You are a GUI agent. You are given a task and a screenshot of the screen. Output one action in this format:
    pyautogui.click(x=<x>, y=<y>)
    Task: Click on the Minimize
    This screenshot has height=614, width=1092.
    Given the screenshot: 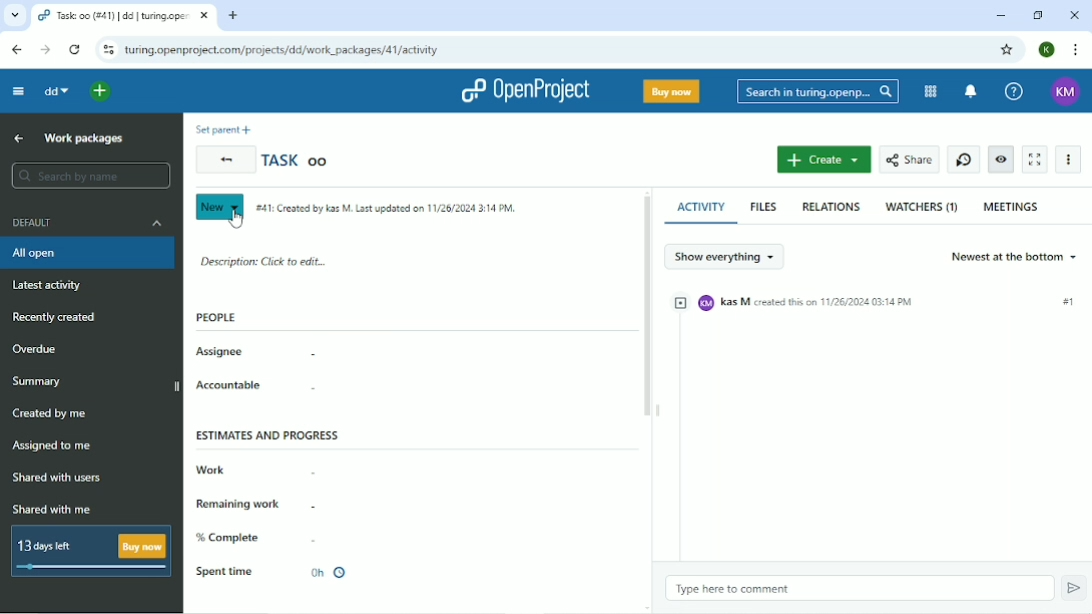 What is the action you would take?
    pyautogui.click(x=999, y=15)
    